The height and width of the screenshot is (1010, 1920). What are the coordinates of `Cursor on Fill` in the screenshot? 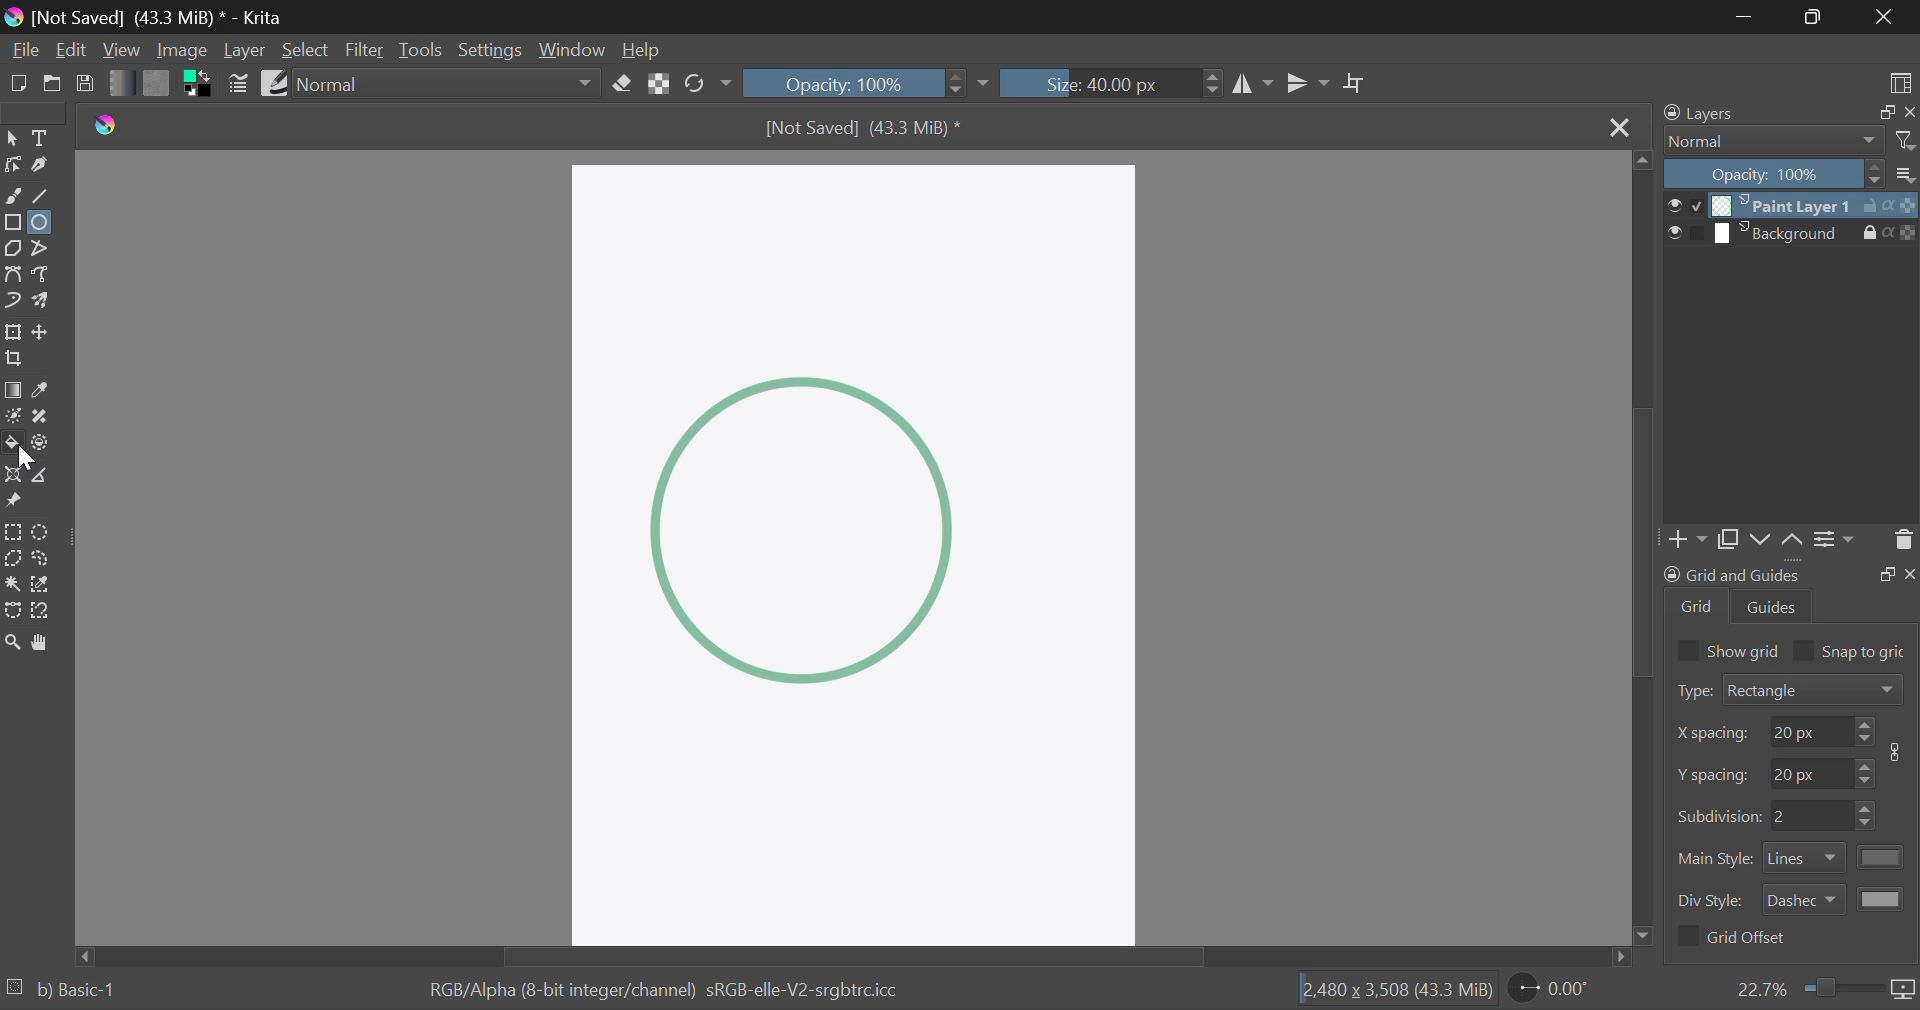 It's located at (14, 450).